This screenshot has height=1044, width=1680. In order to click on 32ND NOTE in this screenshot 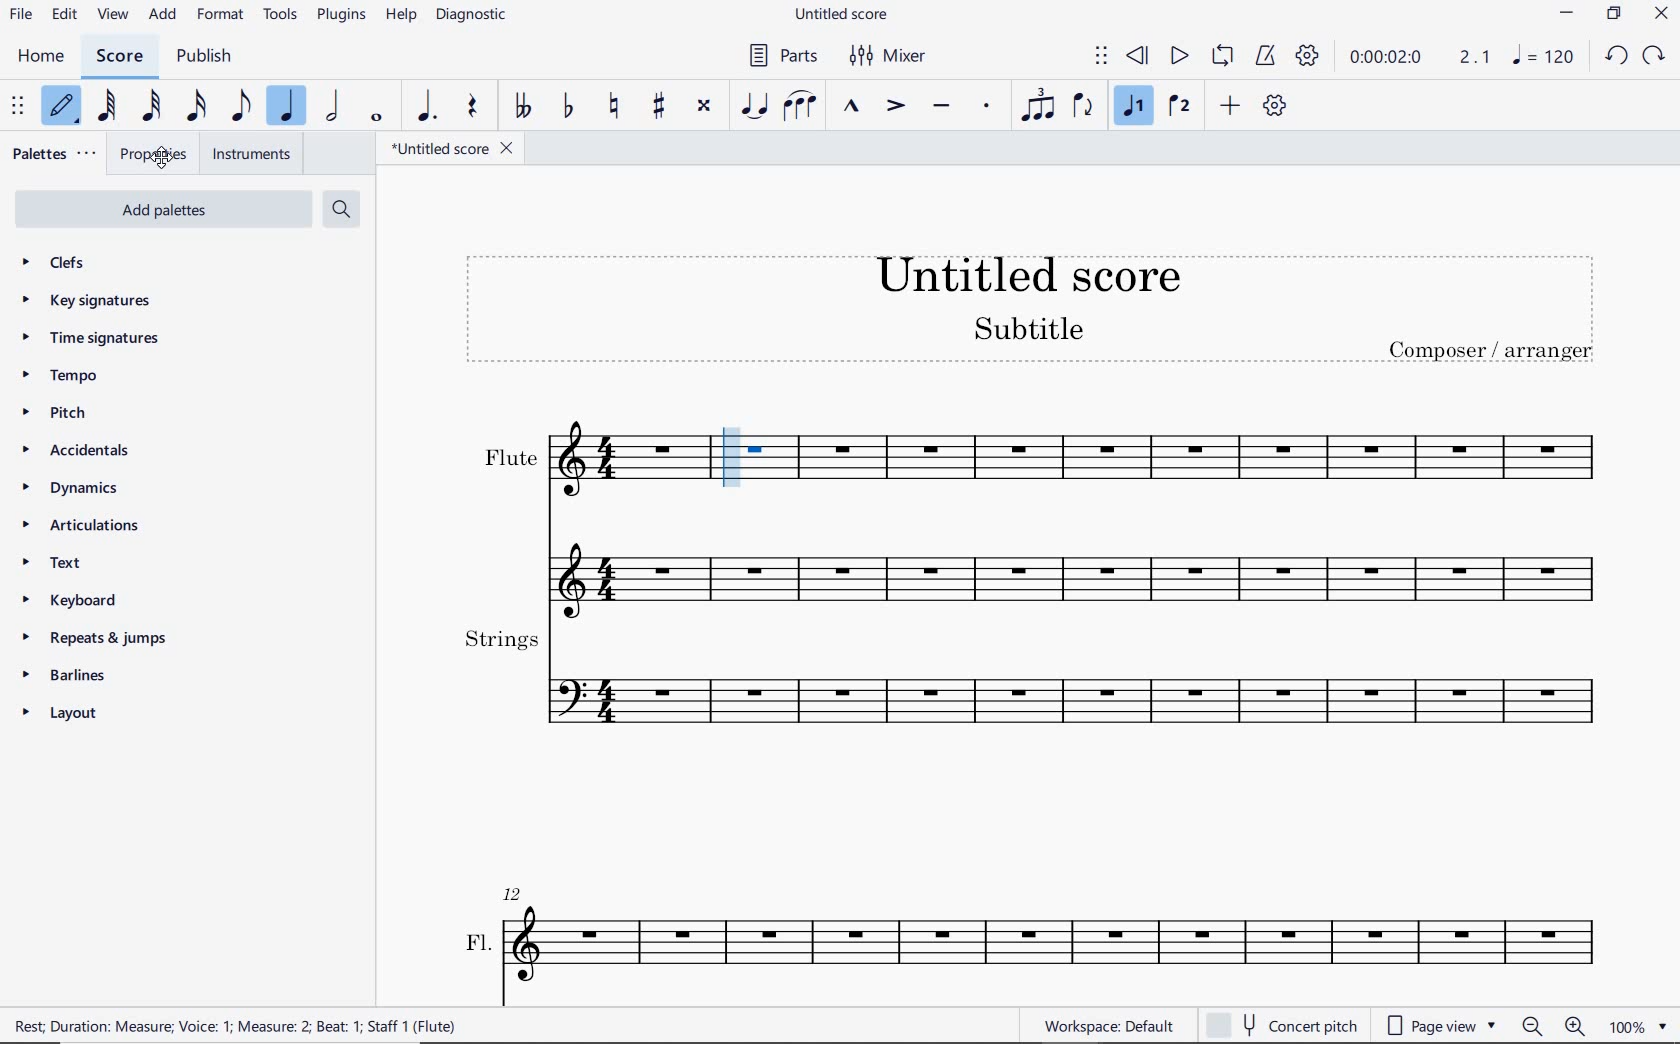, I will do `click(150, 107)`.